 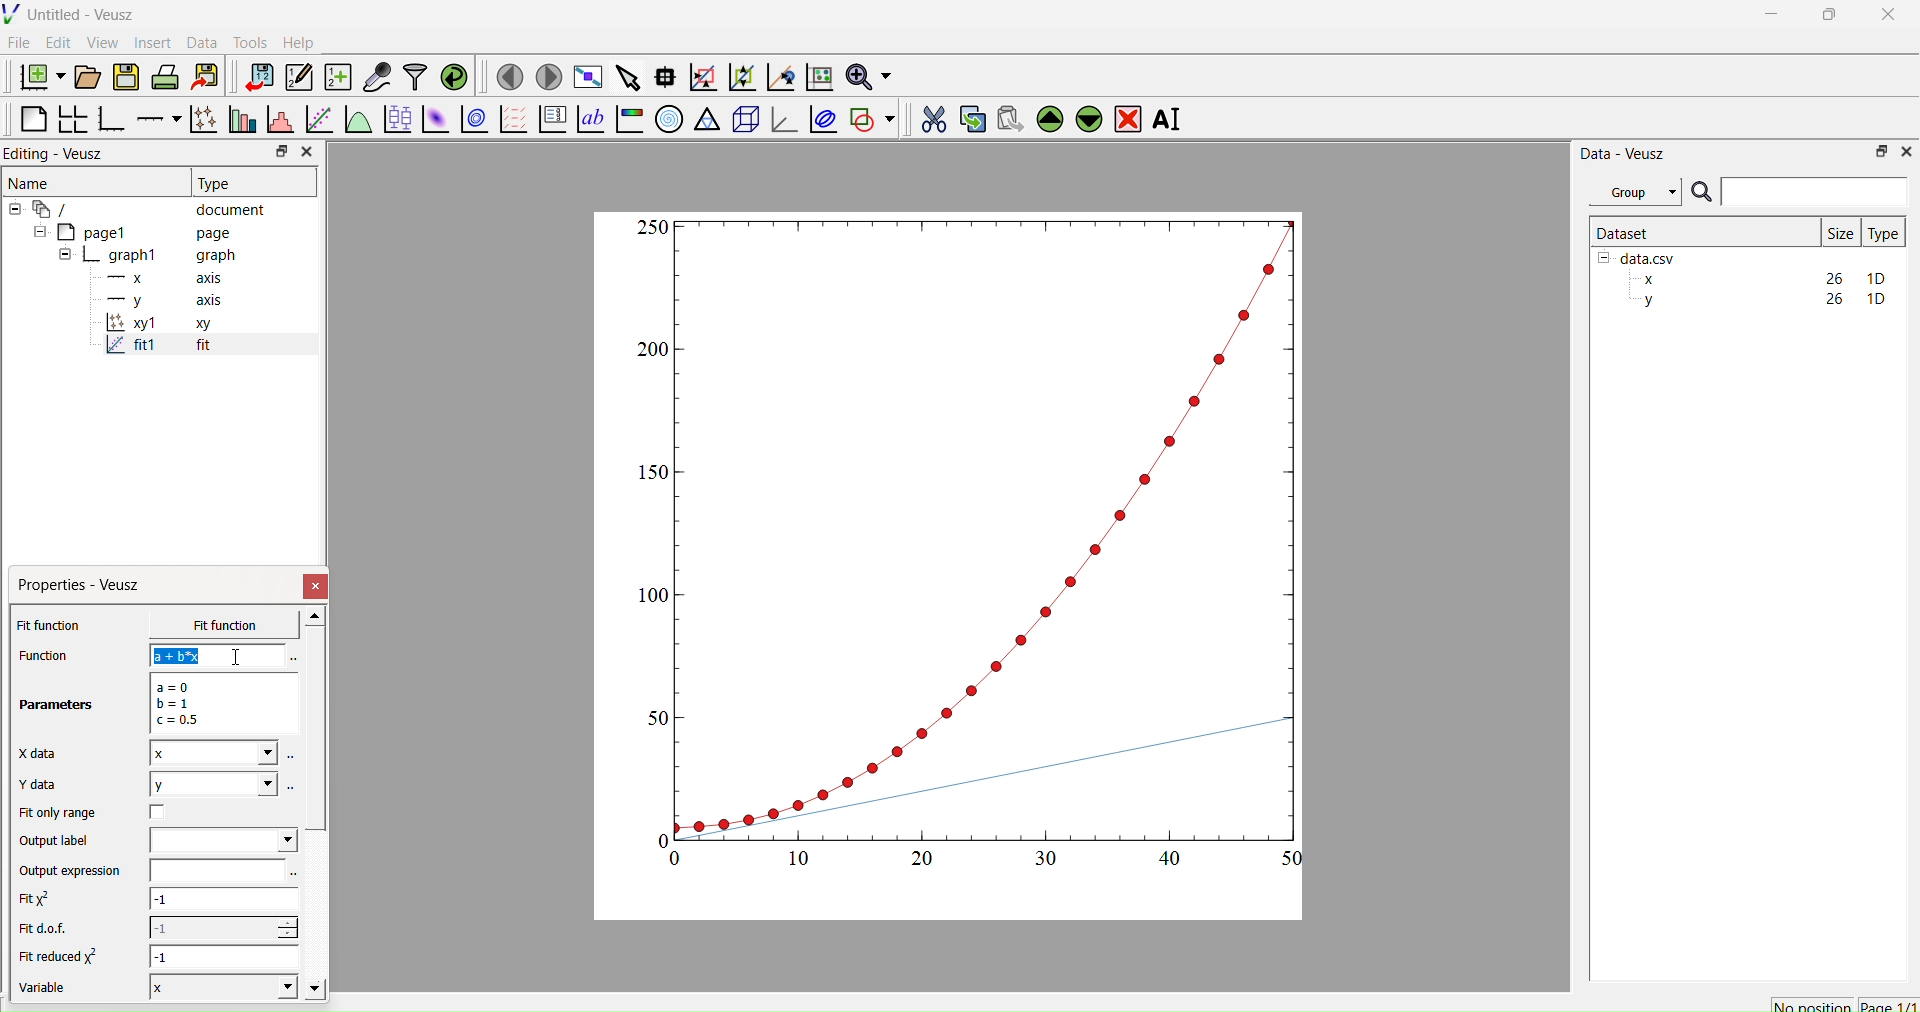 I want to click on Select using dataset browser, so click(x=292, y=786).